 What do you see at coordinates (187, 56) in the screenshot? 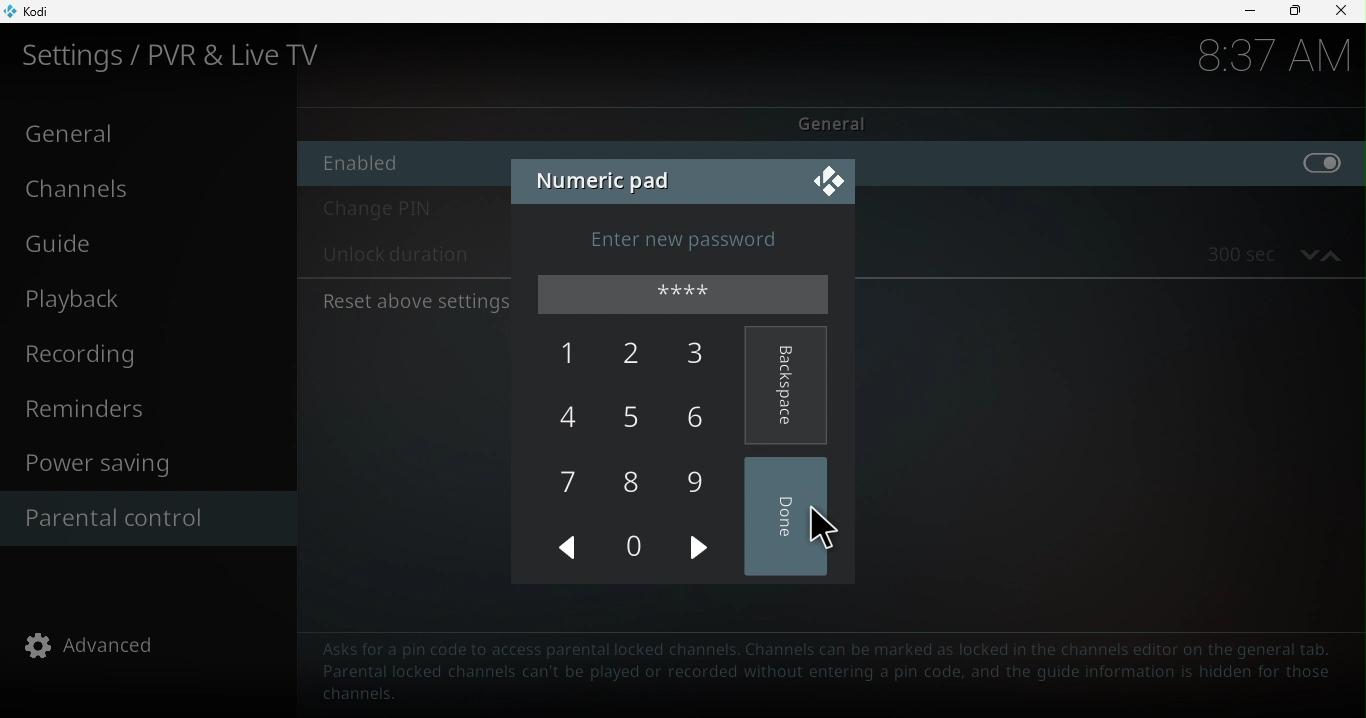
I see `Settings/PVR and Live TV` at bounding box center [187, 56].